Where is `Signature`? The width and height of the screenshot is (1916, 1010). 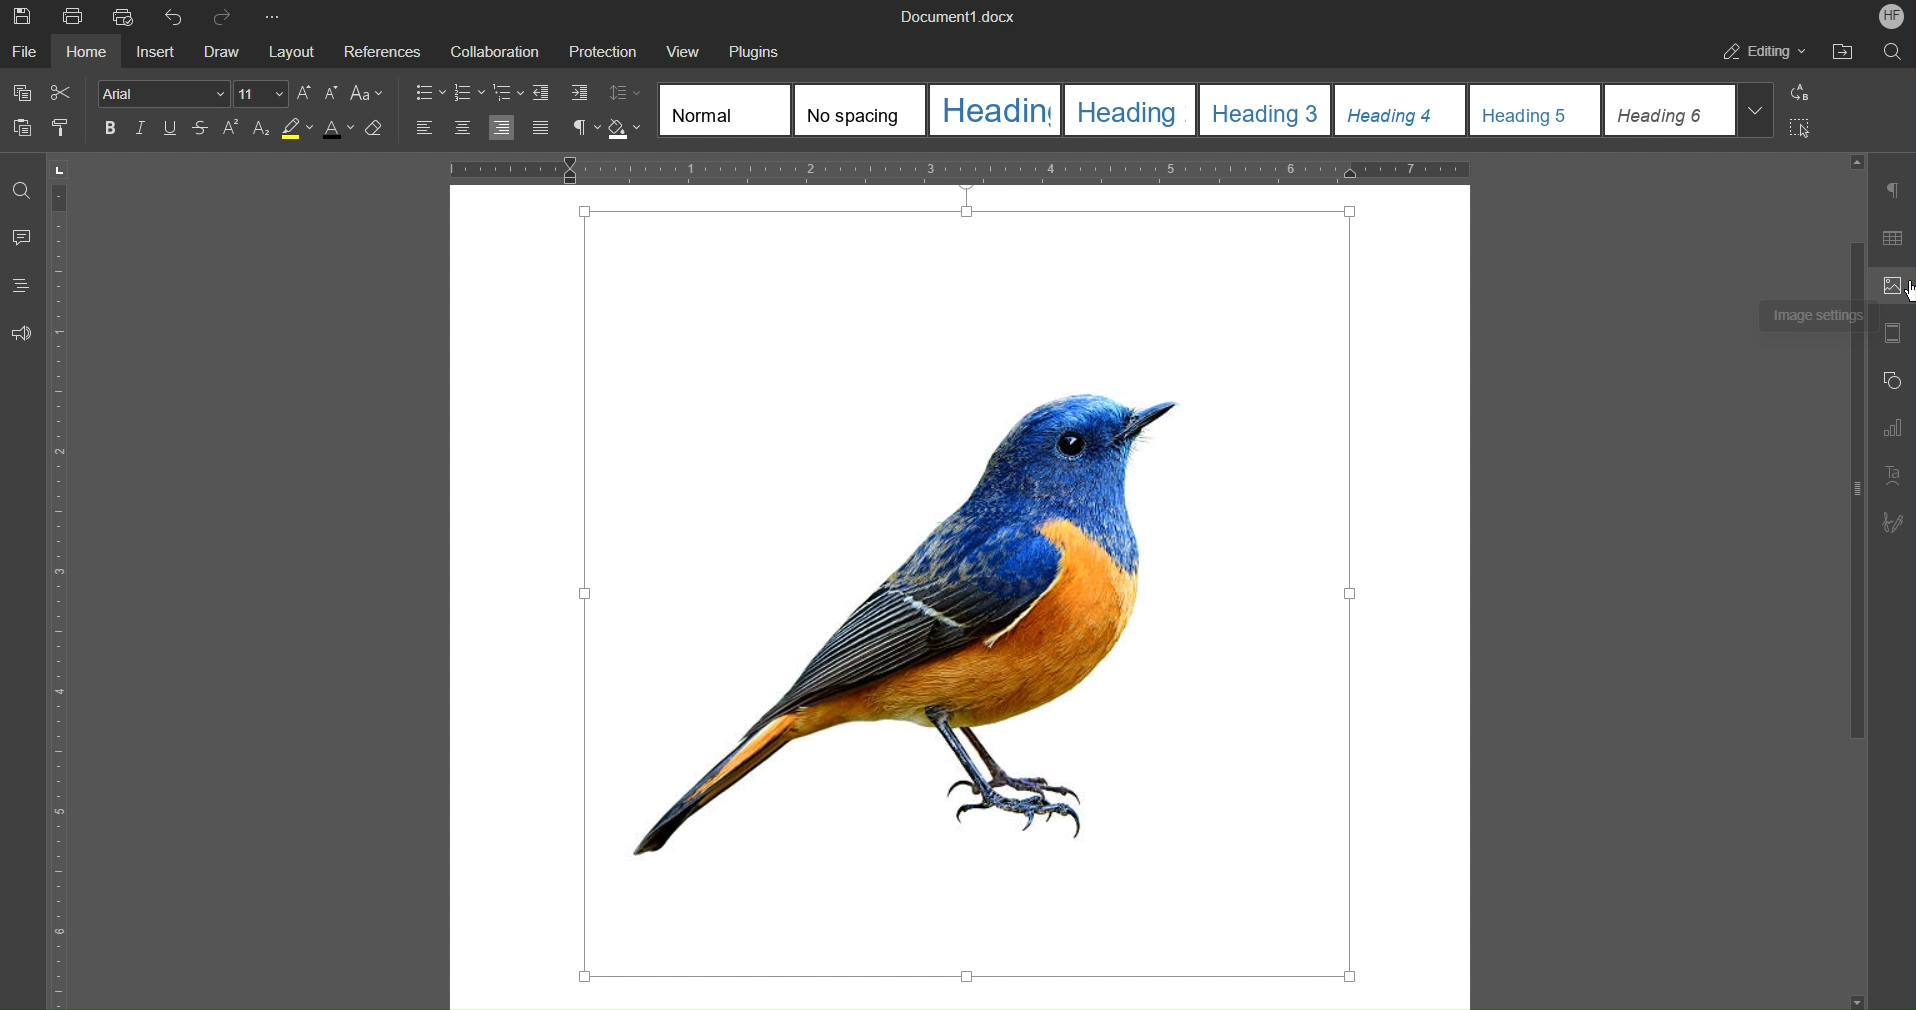 Signature is located at coordinates (1892, 522).